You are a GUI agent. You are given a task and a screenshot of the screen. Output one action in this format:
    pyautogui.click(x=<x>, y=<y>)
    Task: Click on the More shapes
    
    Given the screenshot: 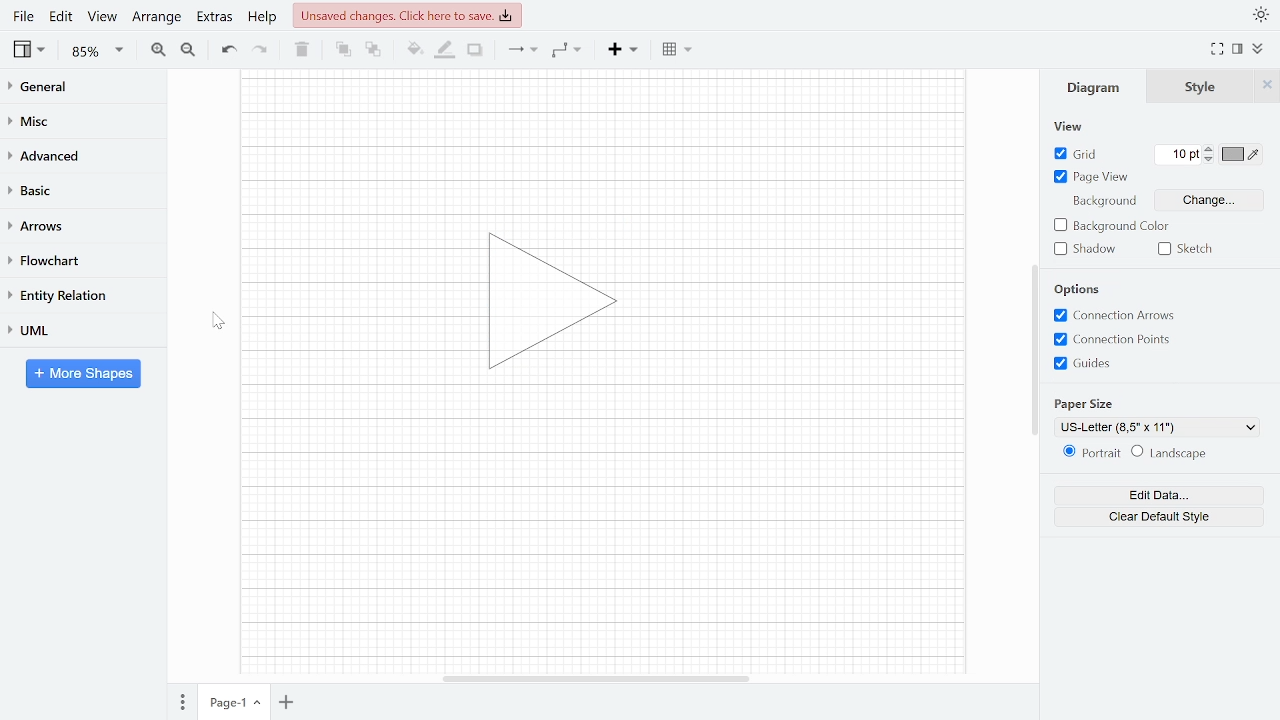 What is the action you would take?
    pyautogui.click(x=83, y=373)
    